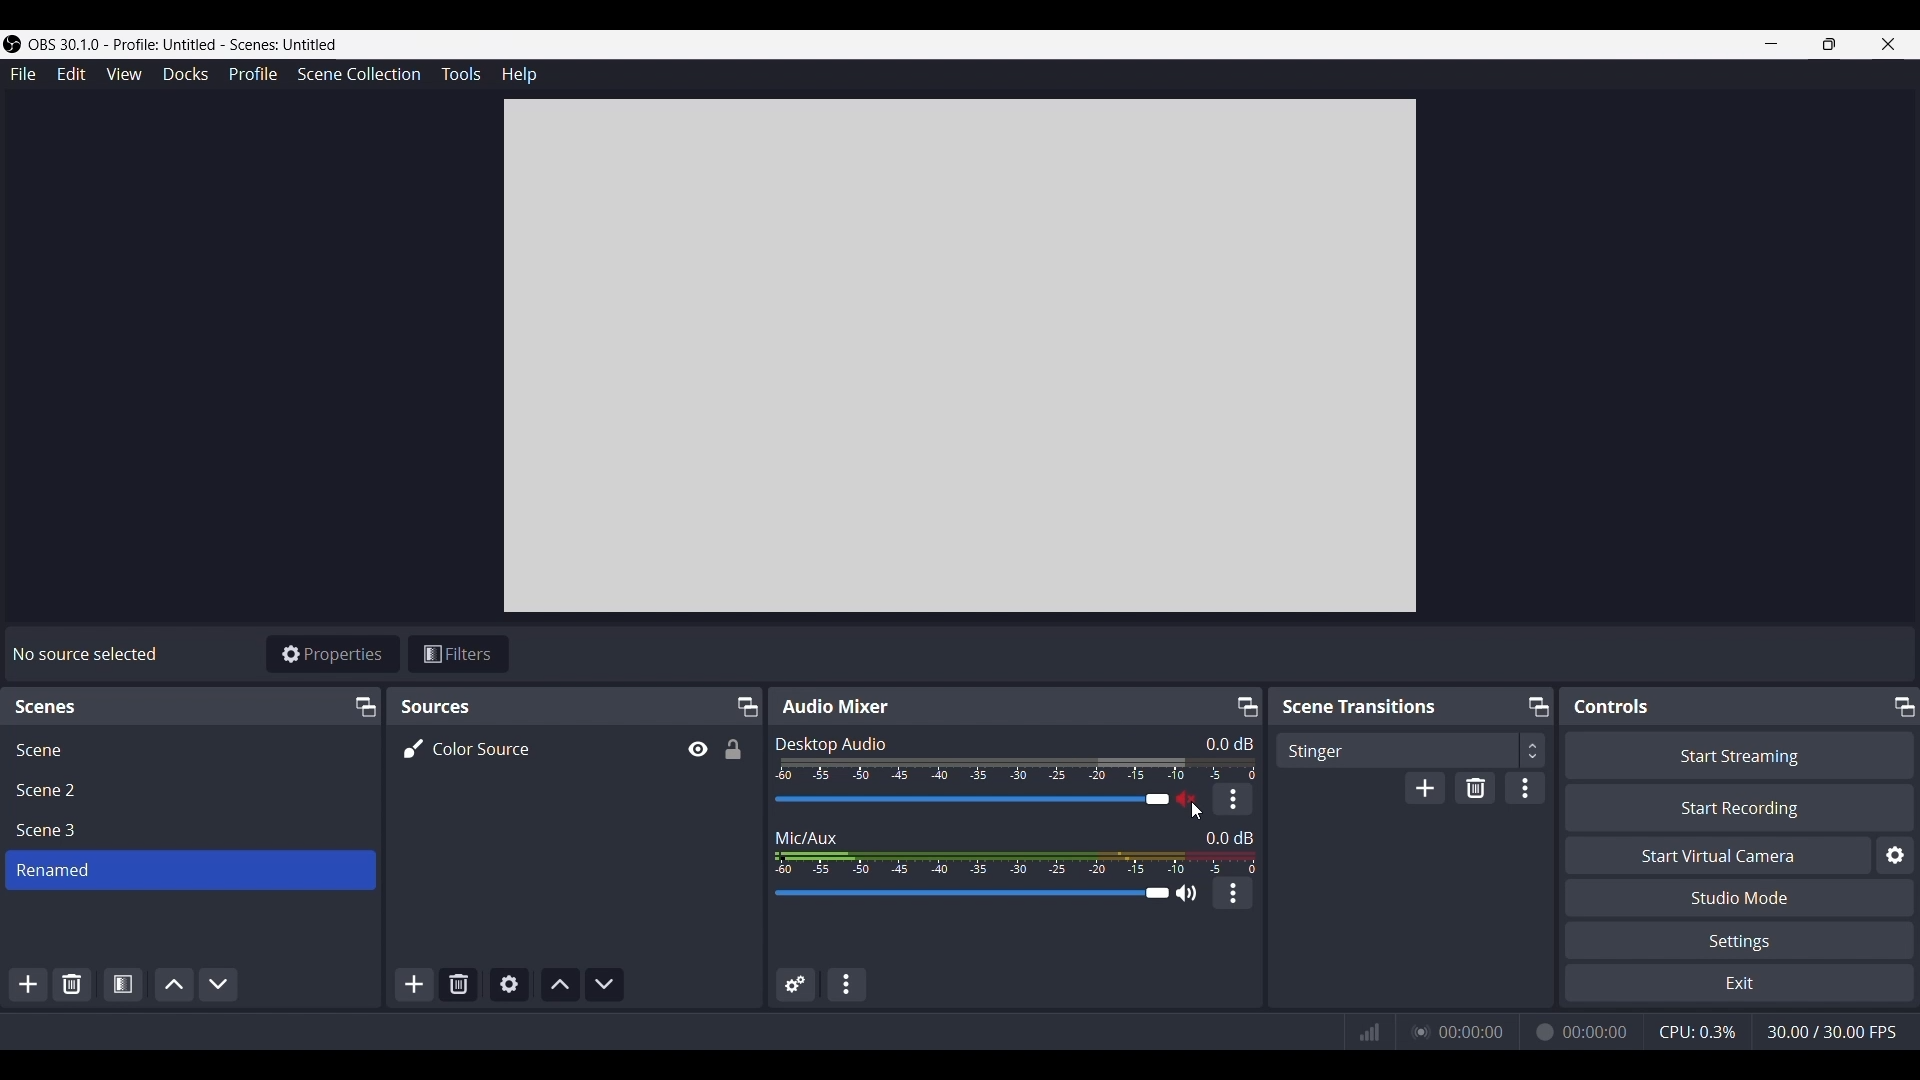  Describe the element at coordinates (123, 74) in the screenshot. I see `View` at that location.